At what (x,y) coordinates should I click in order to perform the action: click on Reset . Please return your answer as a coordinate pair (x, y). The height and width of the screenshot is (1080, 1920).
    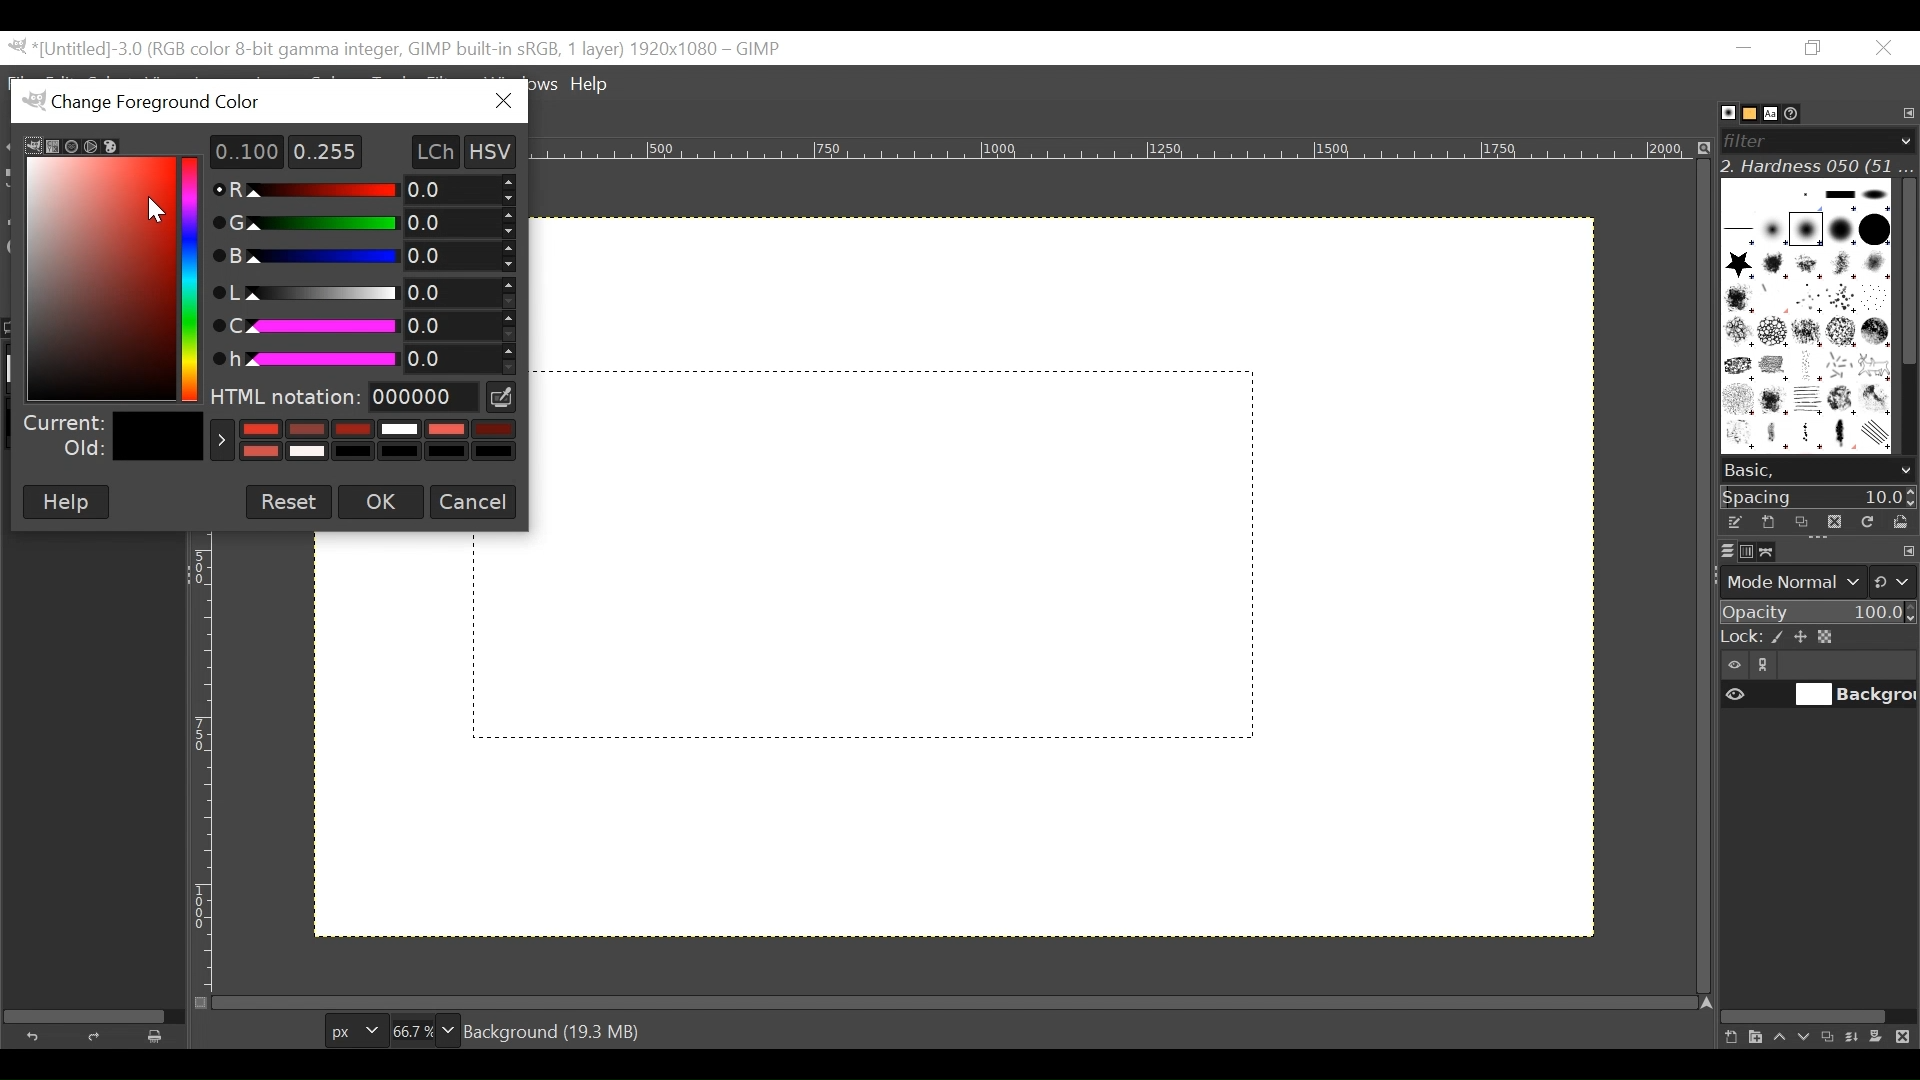
    Looking at the image, I should click on (289, 500).